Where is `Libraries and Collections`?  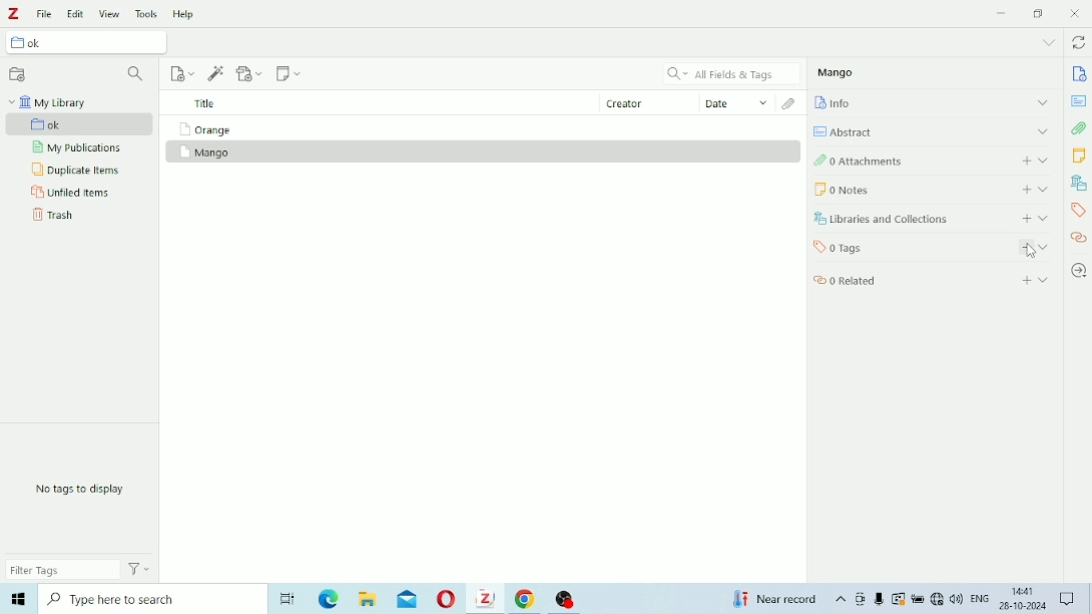
Libraries and Collections is located at coordinates (931, 218).